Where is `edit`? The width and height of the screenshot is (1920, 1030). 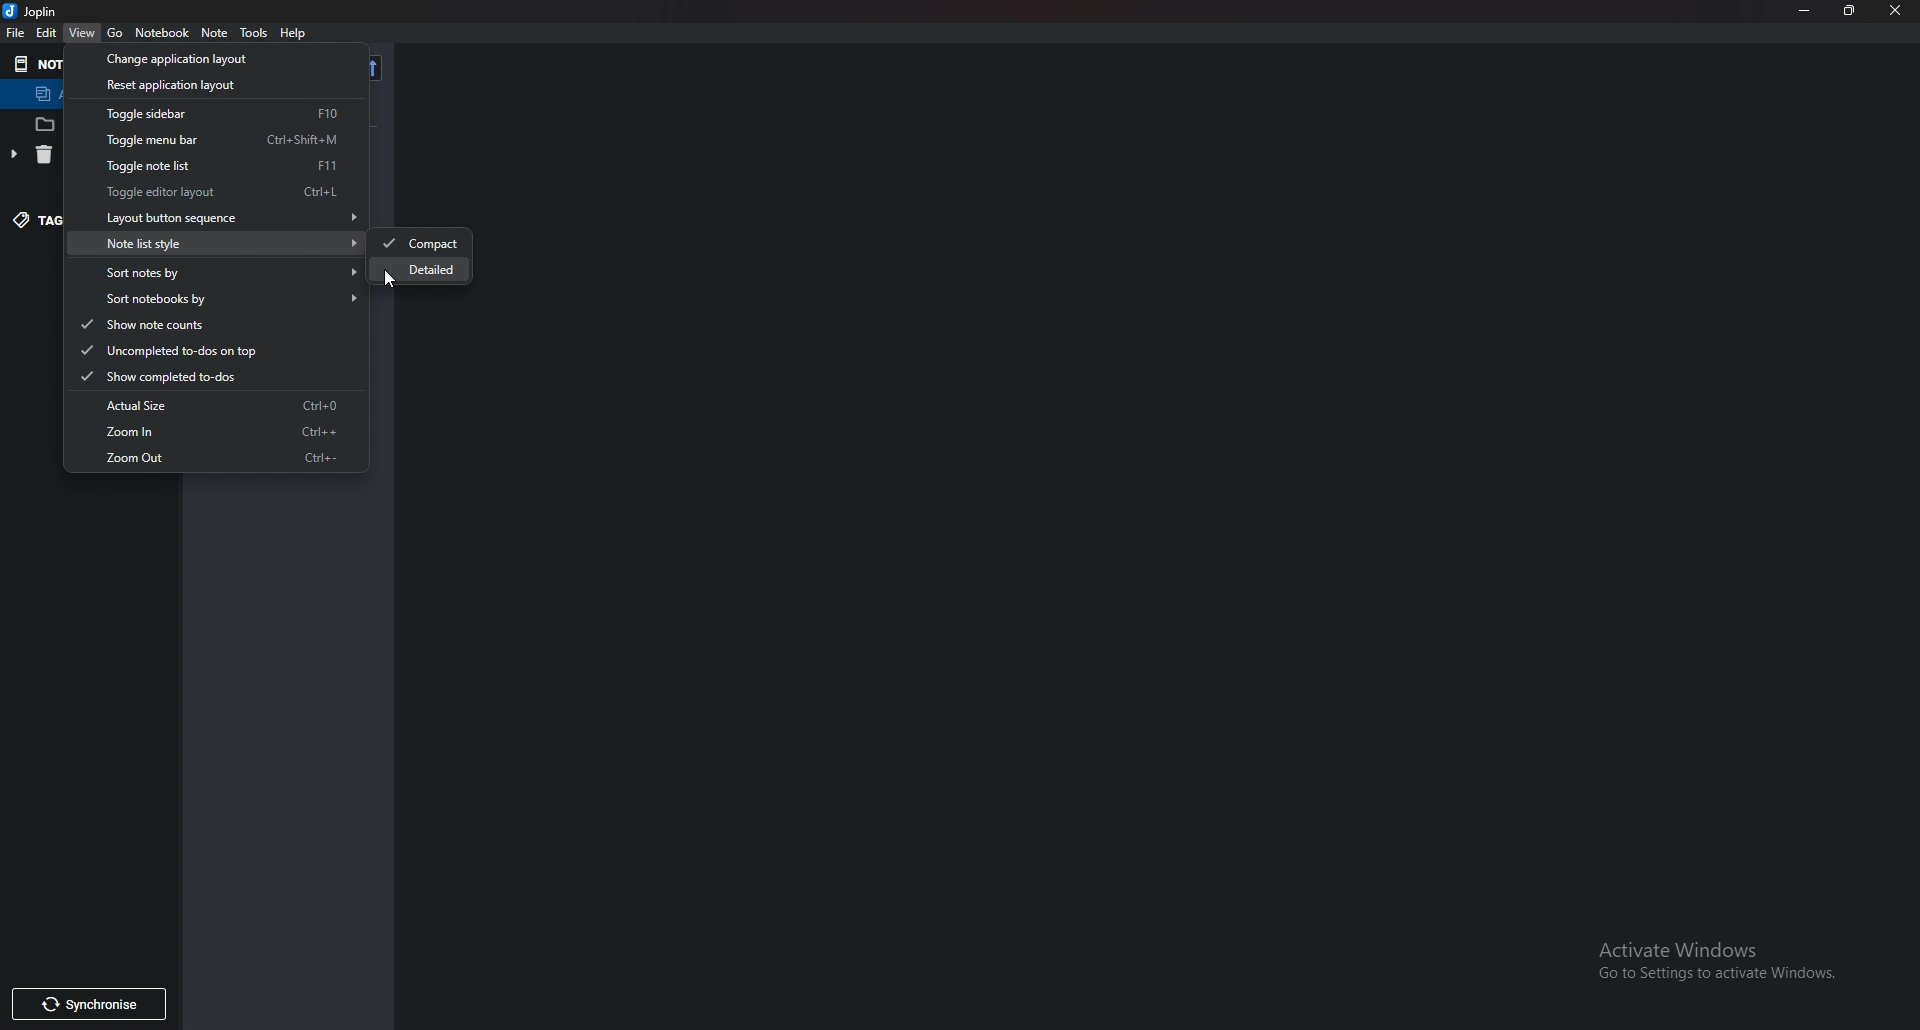
edit is located at coordinates (49, 33).